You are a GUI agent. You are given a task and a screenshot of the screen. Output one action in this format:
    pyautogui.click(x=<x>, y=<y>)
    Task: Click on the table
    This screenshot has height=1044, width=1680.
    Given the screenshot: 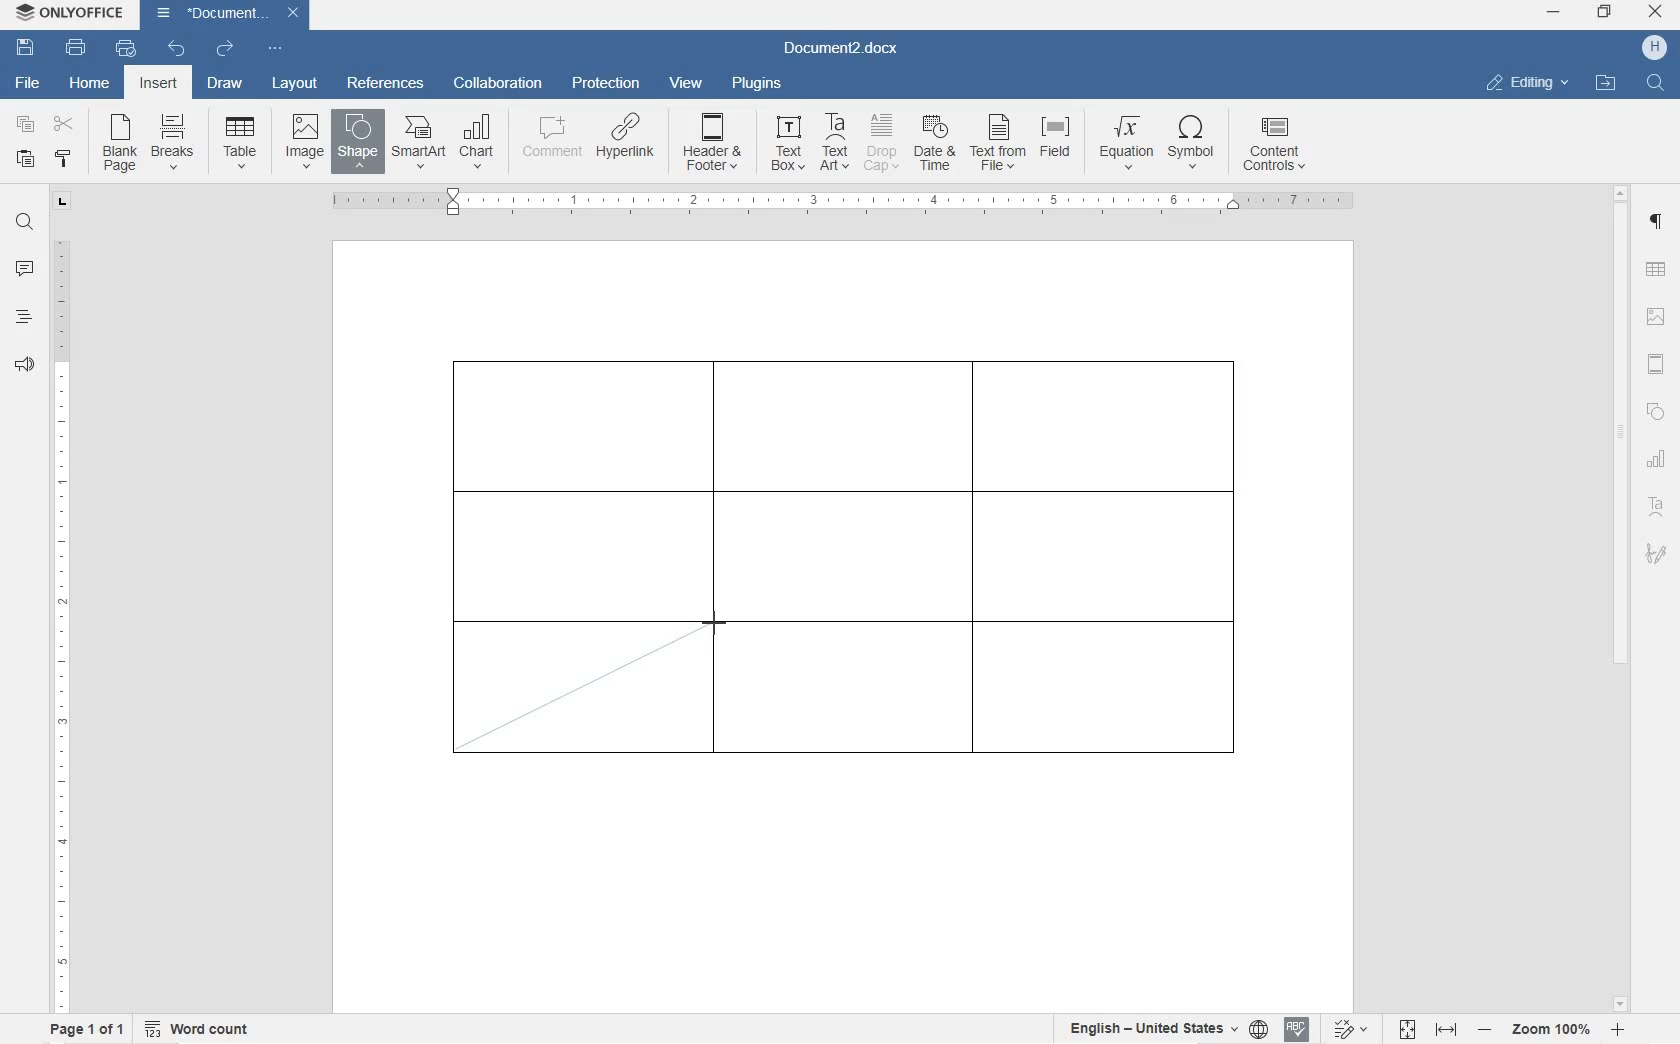 What is the action you would take?
    pyautogui.click(x=1656, y=271)
    